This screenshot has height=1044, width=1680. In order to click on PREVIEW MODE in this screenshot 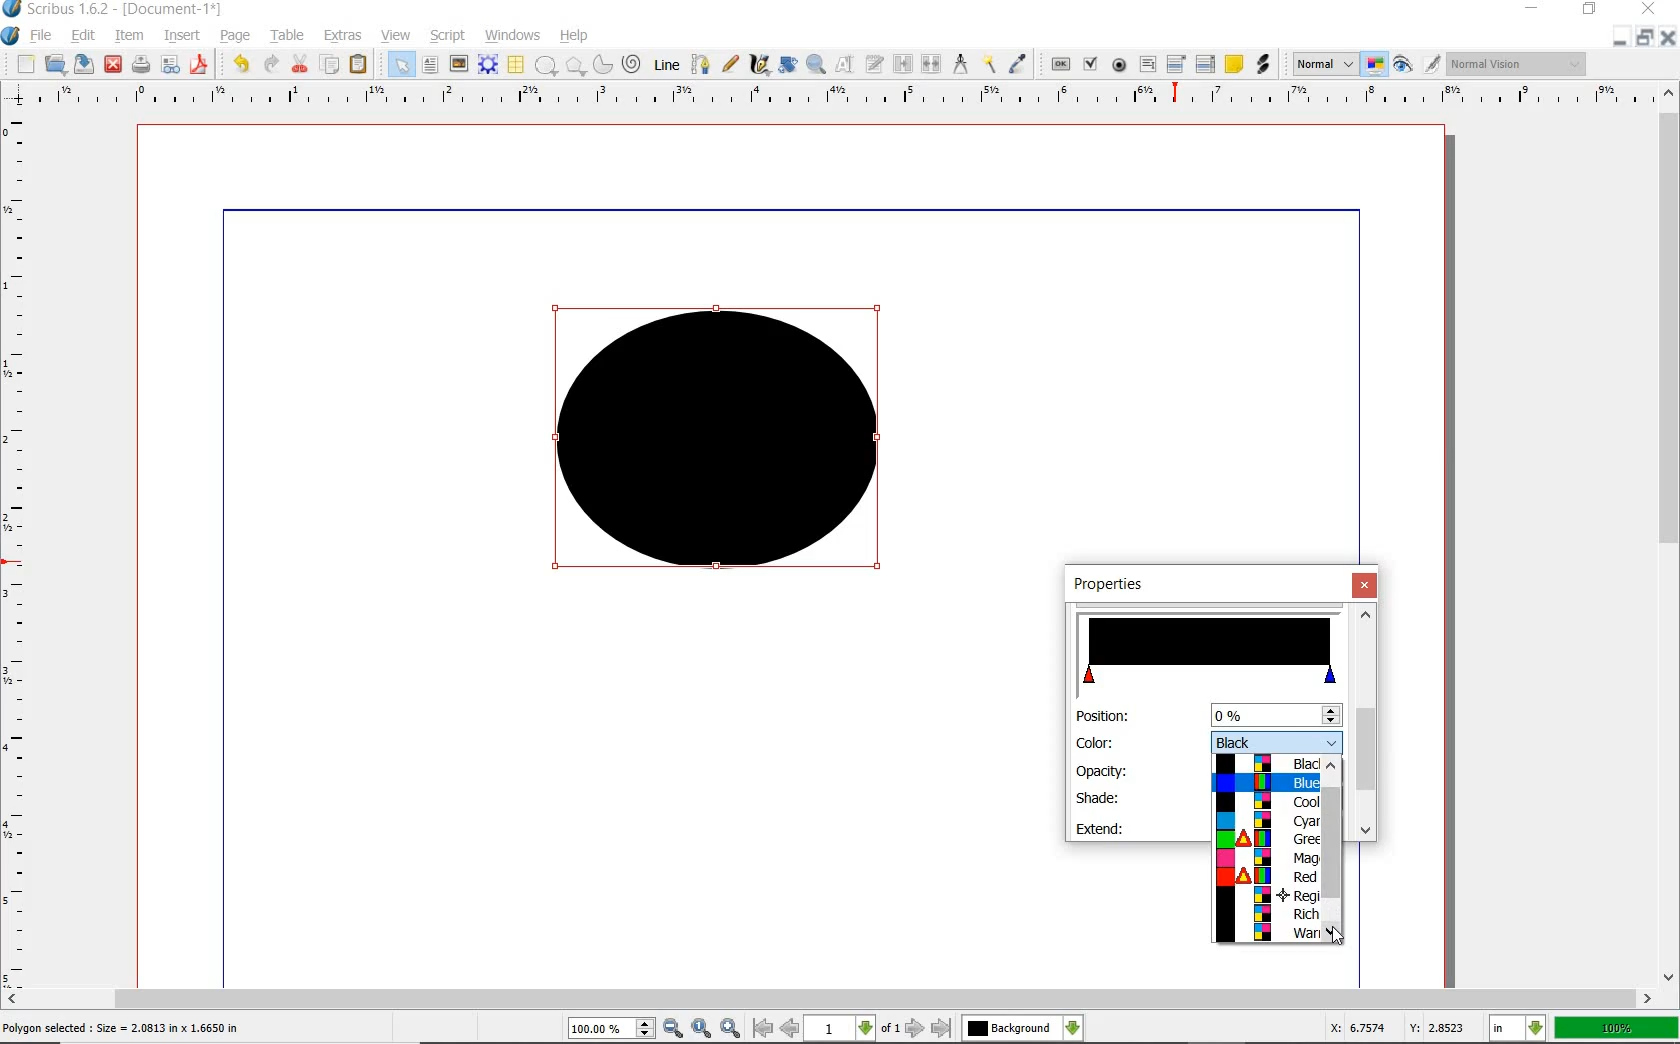, I will do `click(1401, 65)`.